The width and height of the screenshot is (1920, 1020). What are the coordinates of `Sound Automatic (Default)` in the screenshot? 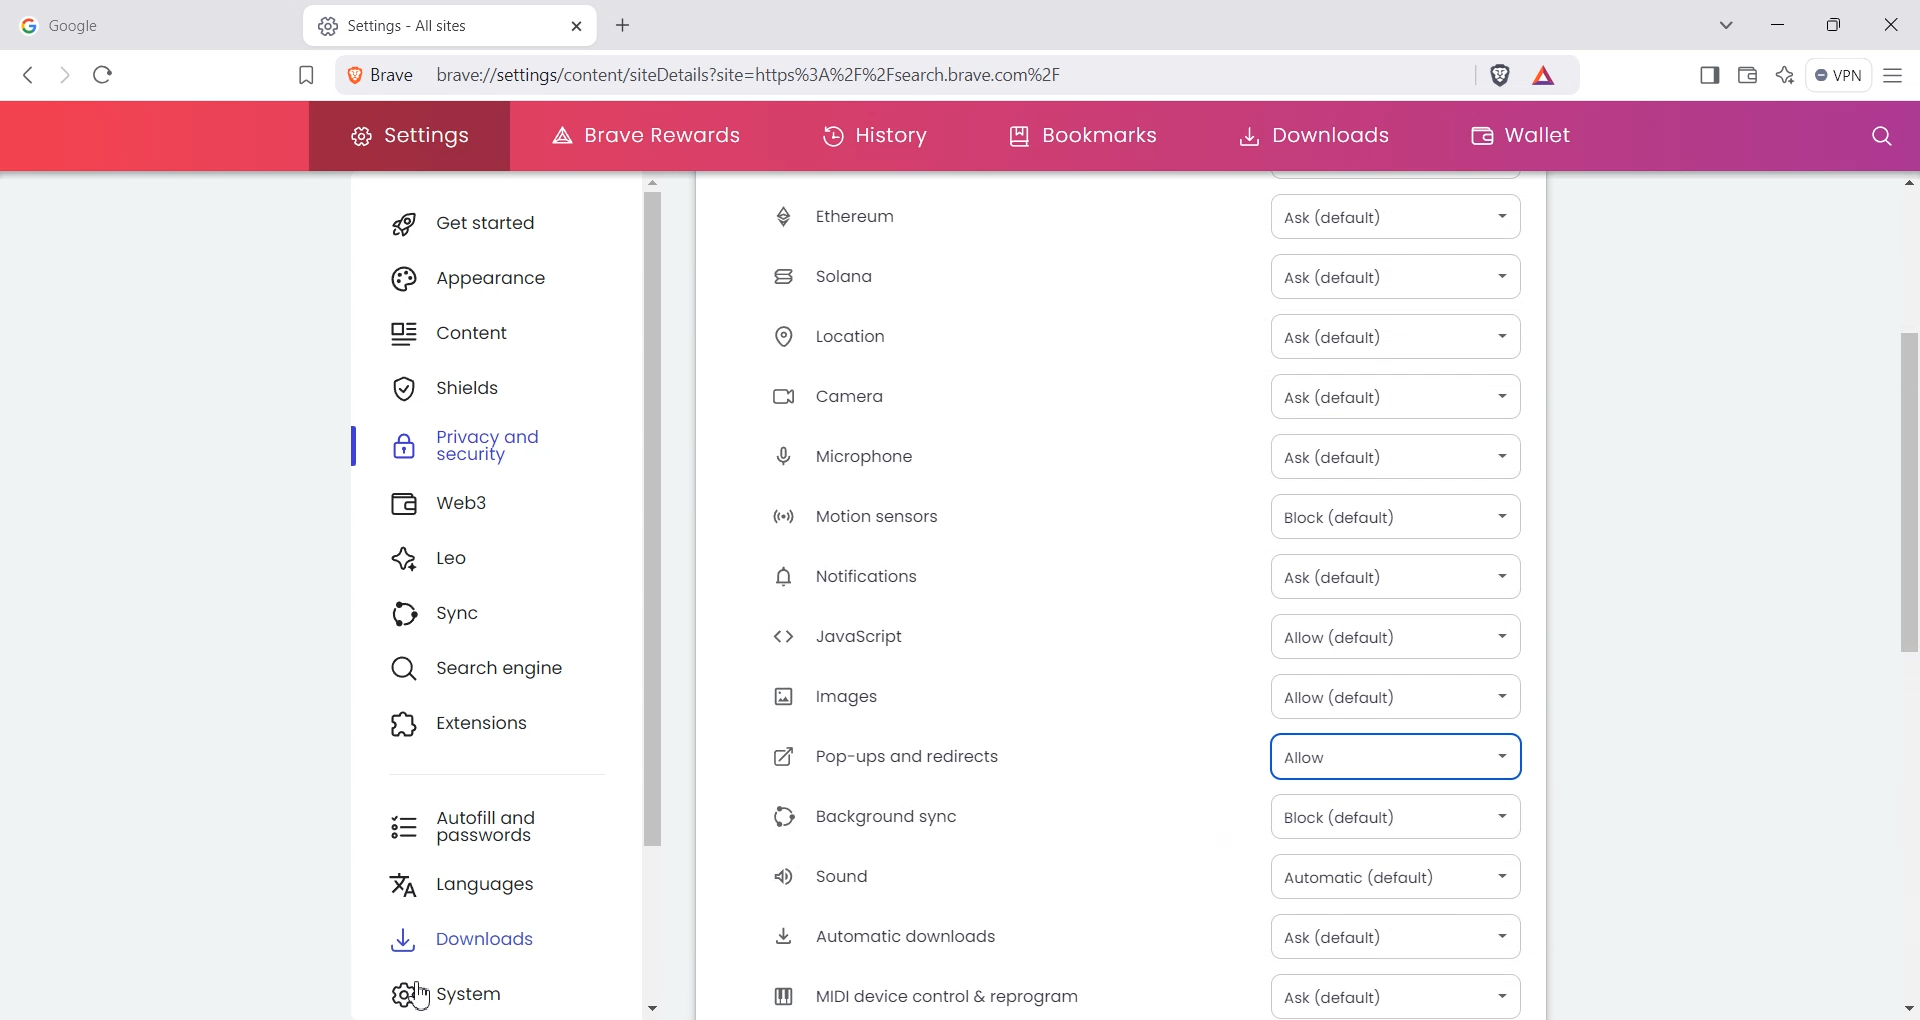 It's located at (1124, 876).